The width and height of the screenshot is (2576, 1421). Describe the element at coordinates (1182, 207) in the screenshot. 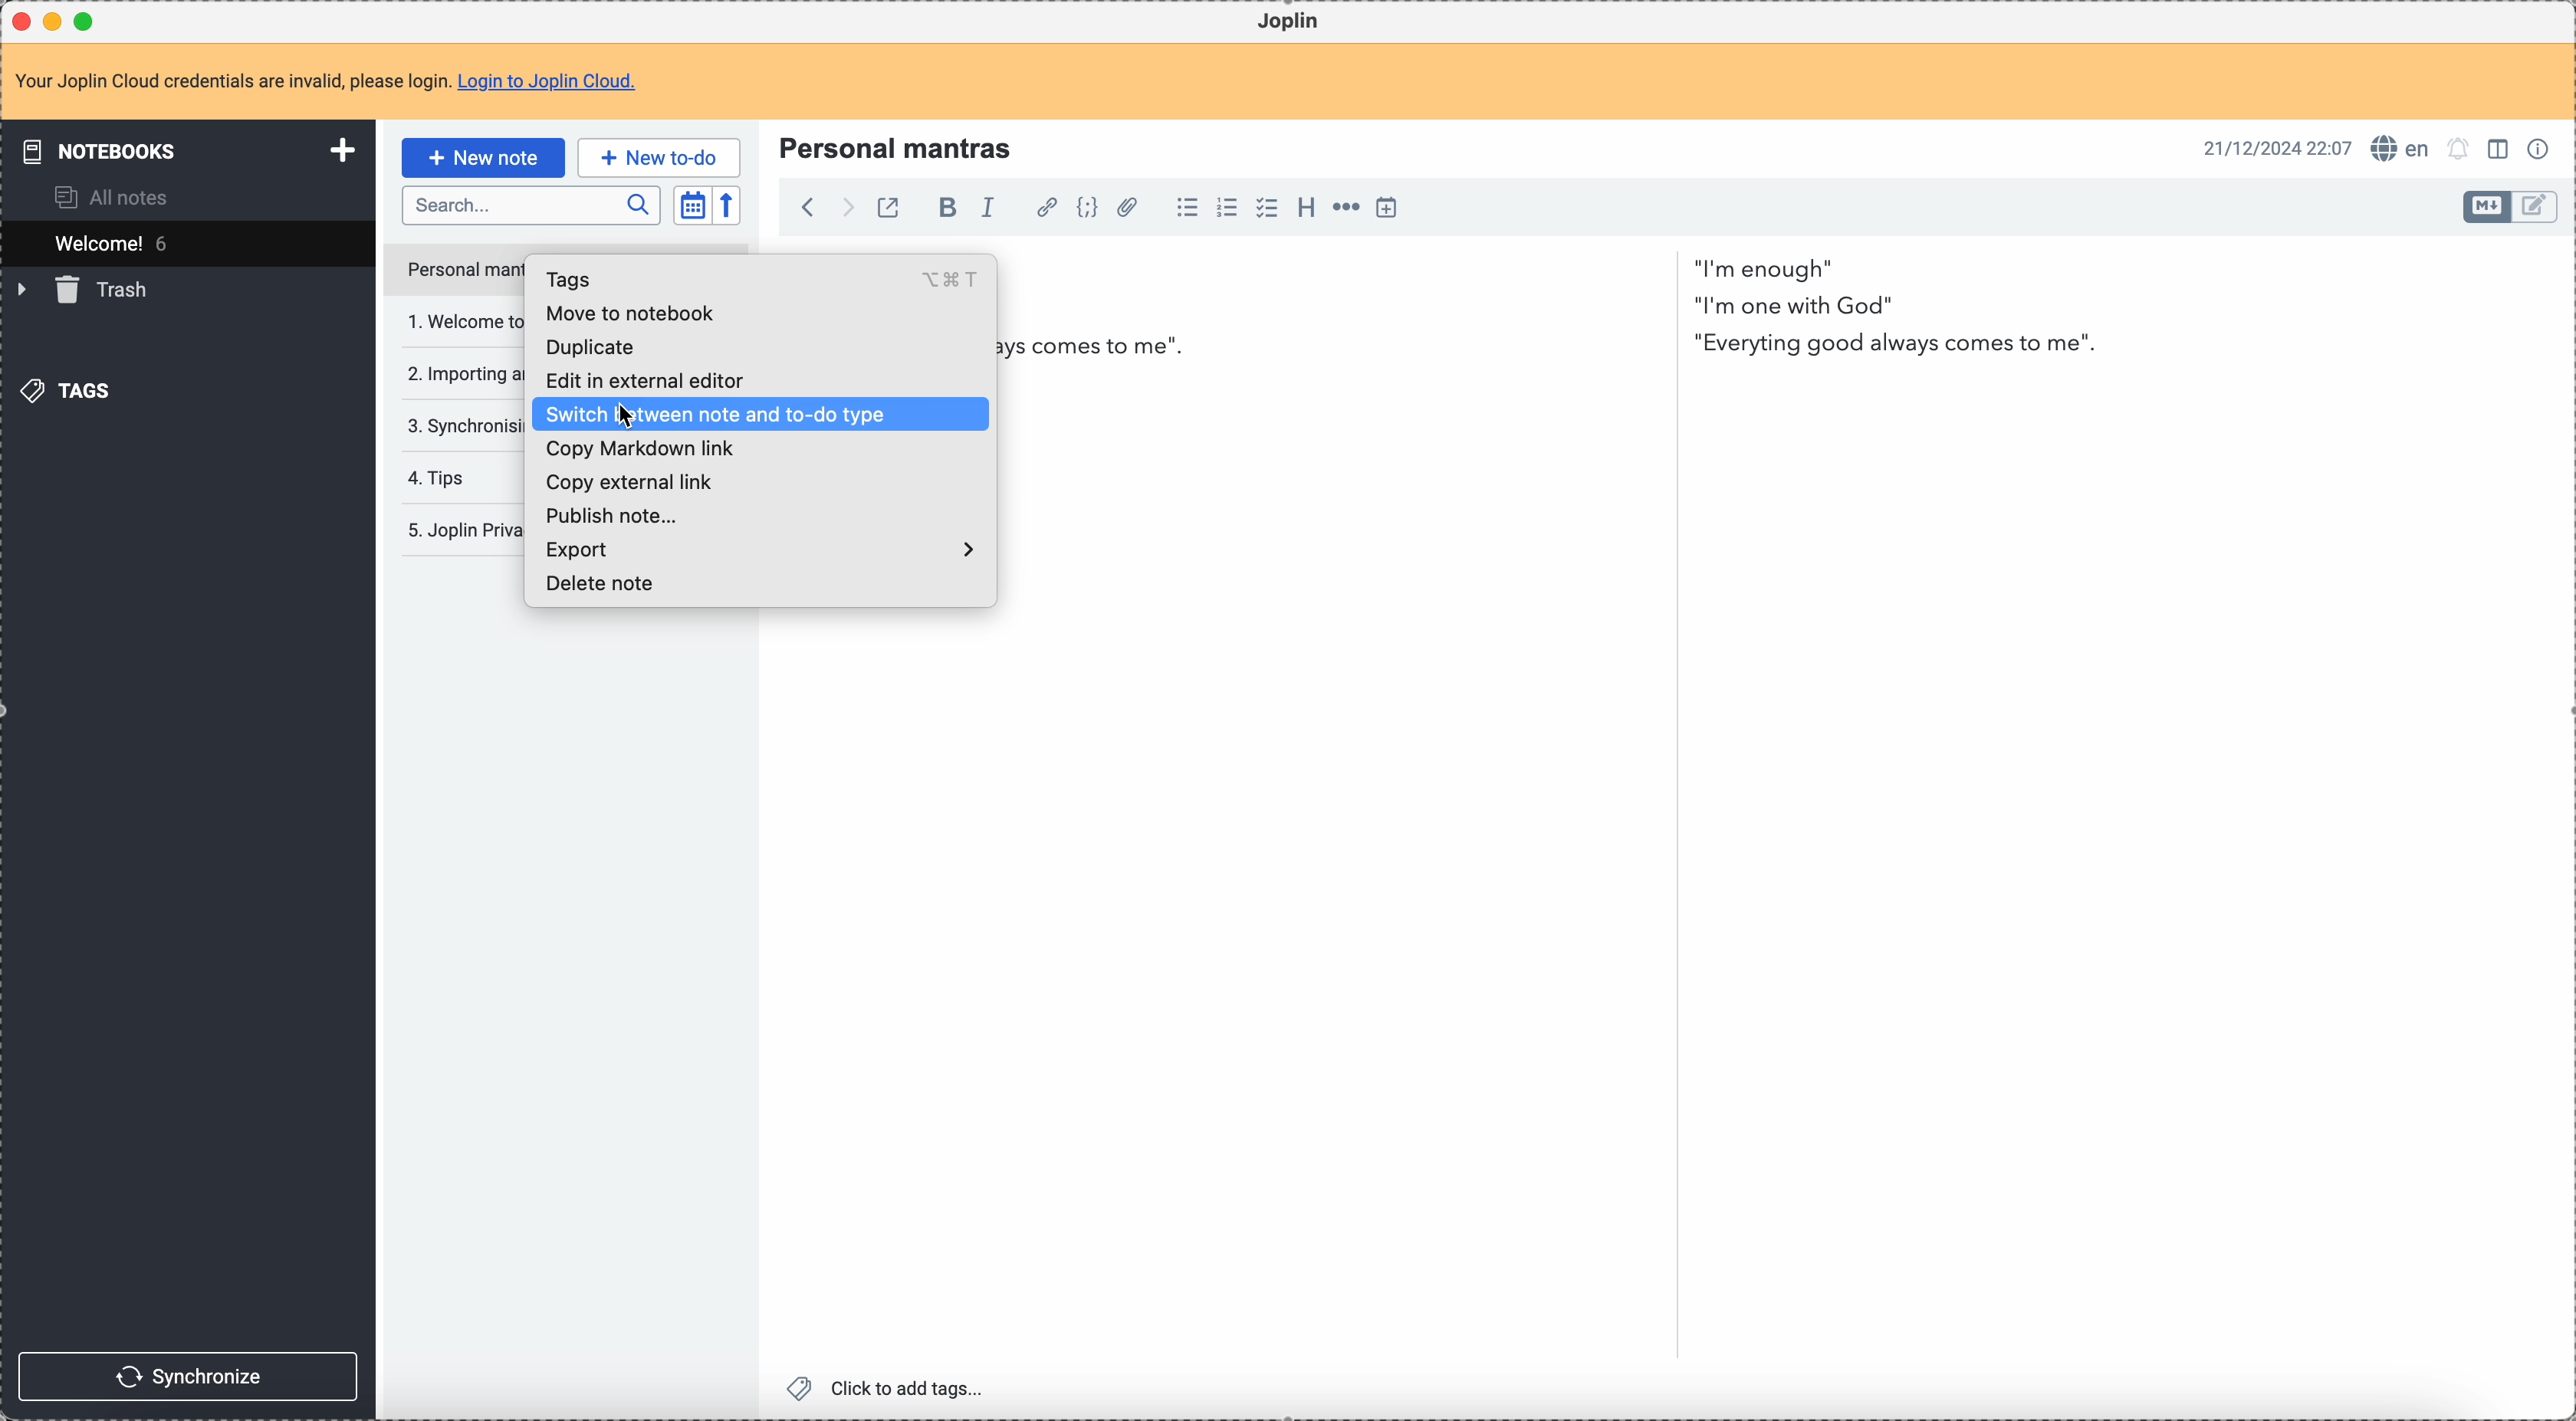

I see `bulleted list` at that location.